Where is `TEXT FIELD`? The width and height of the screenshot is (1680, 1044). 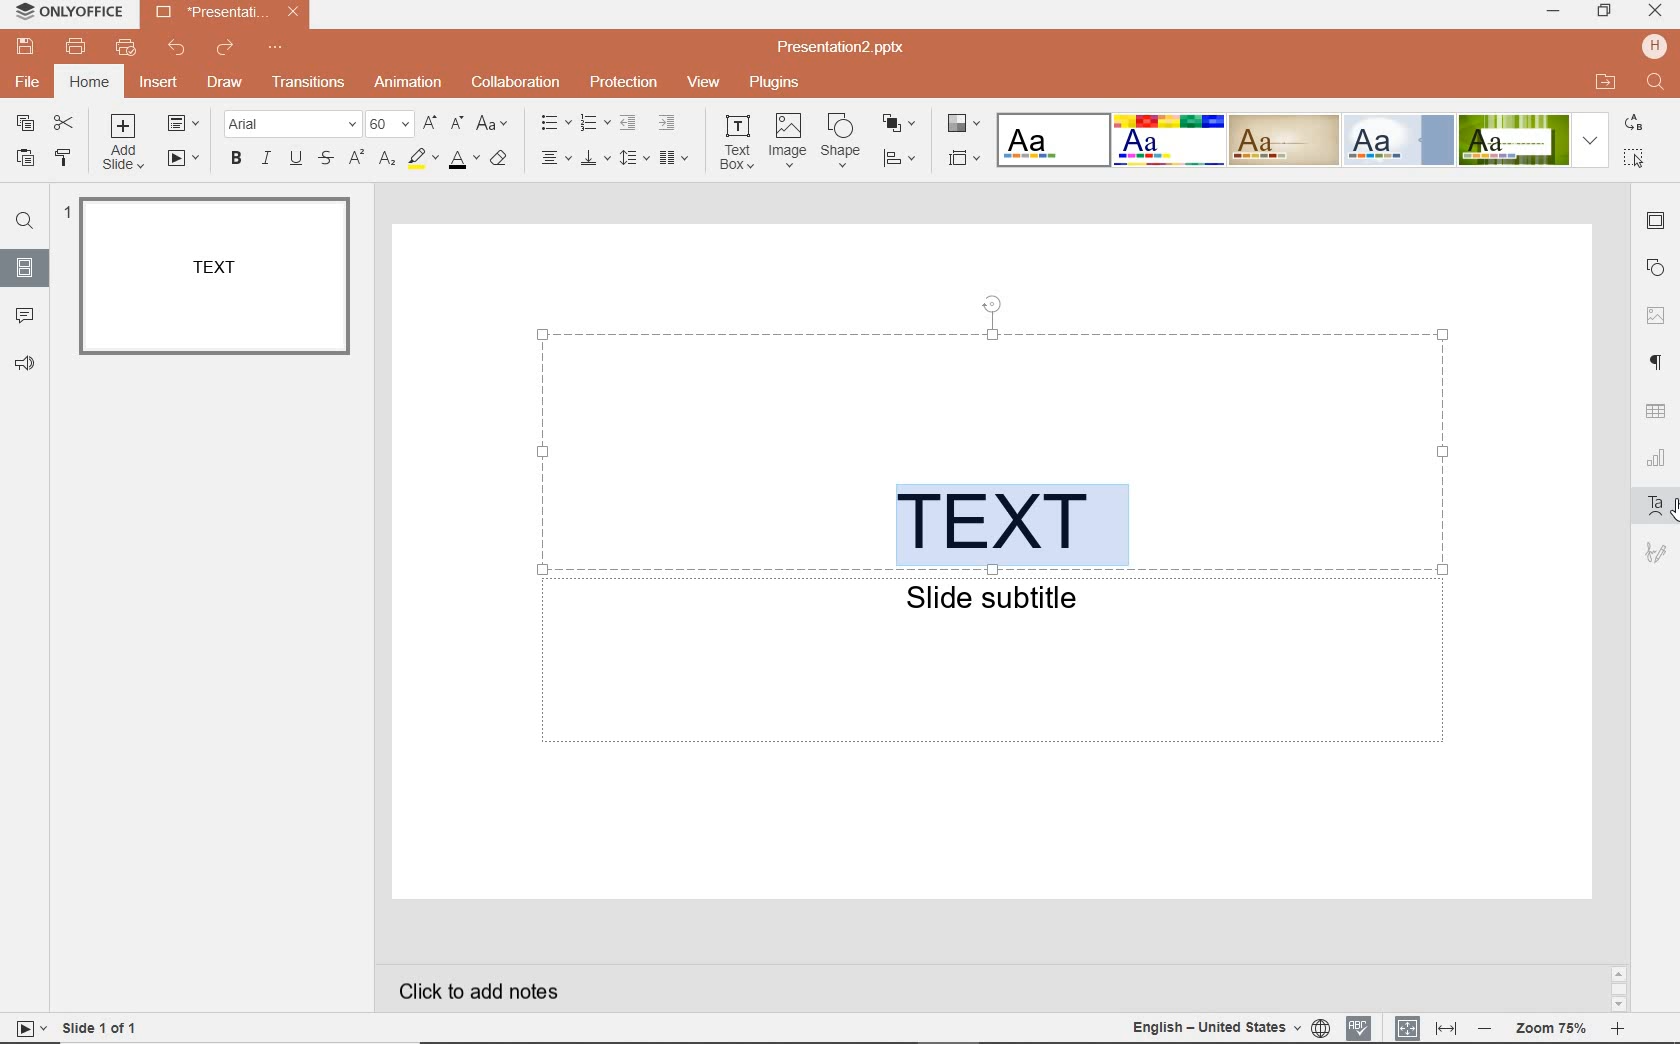
TEXT FIELD is located at coordinates (994, 444).